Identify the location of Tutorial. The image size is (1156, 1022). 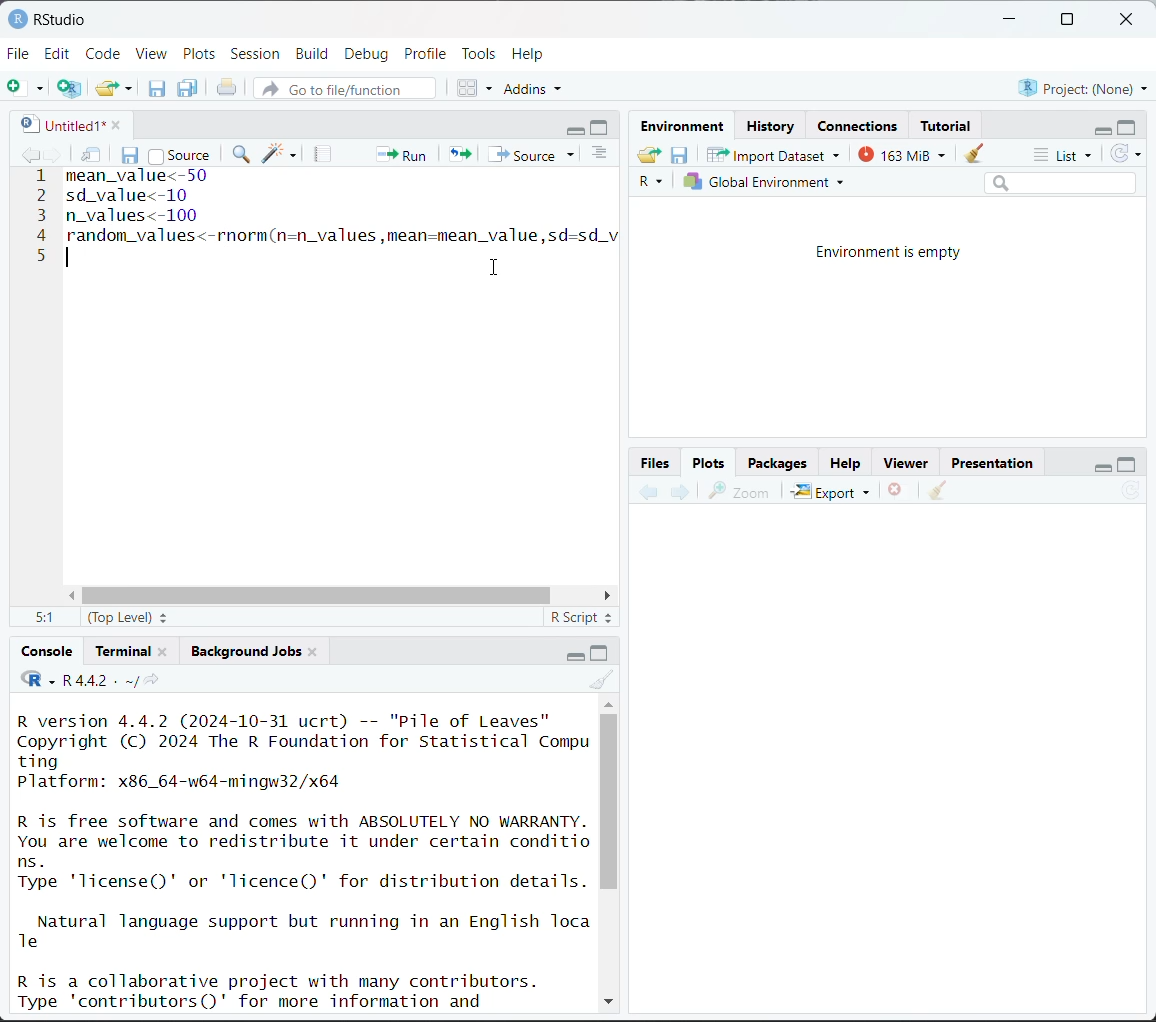
(948, 123).